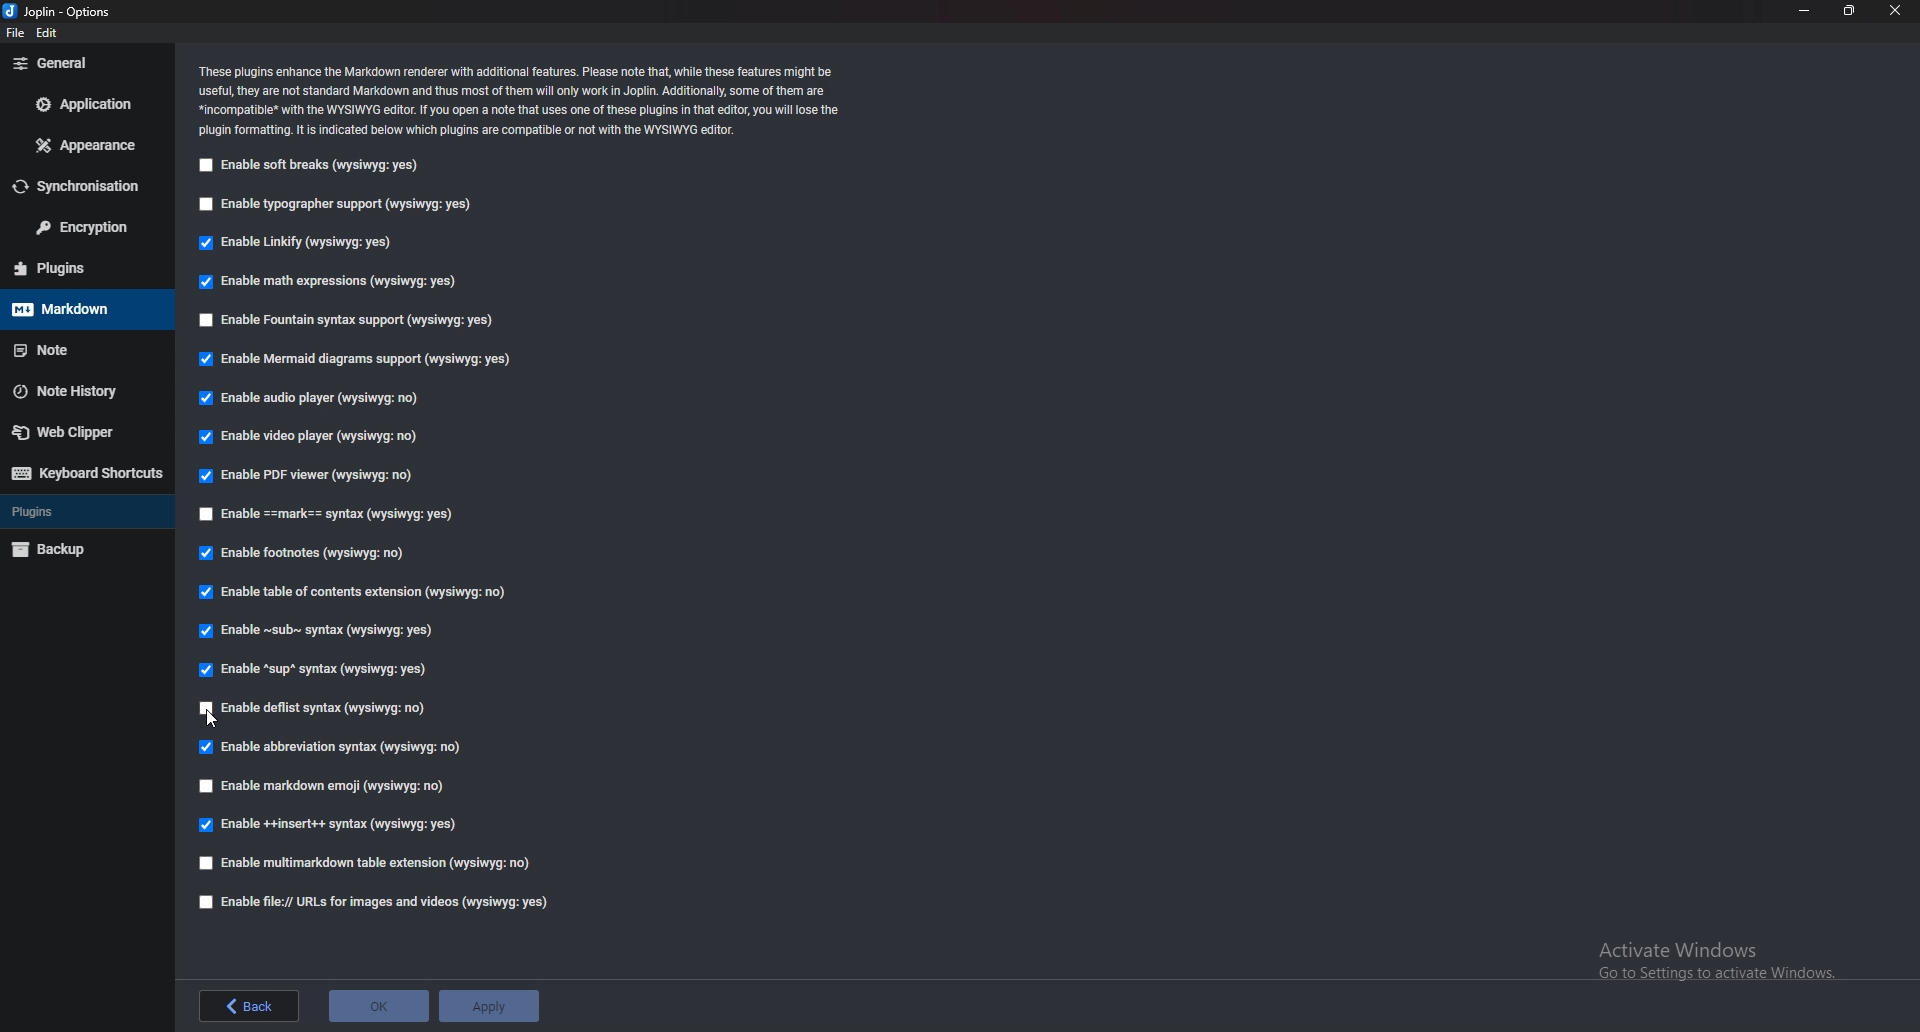  Describe the element at coordinates (83, 186) in the screenshot. I see `sync` at that location.